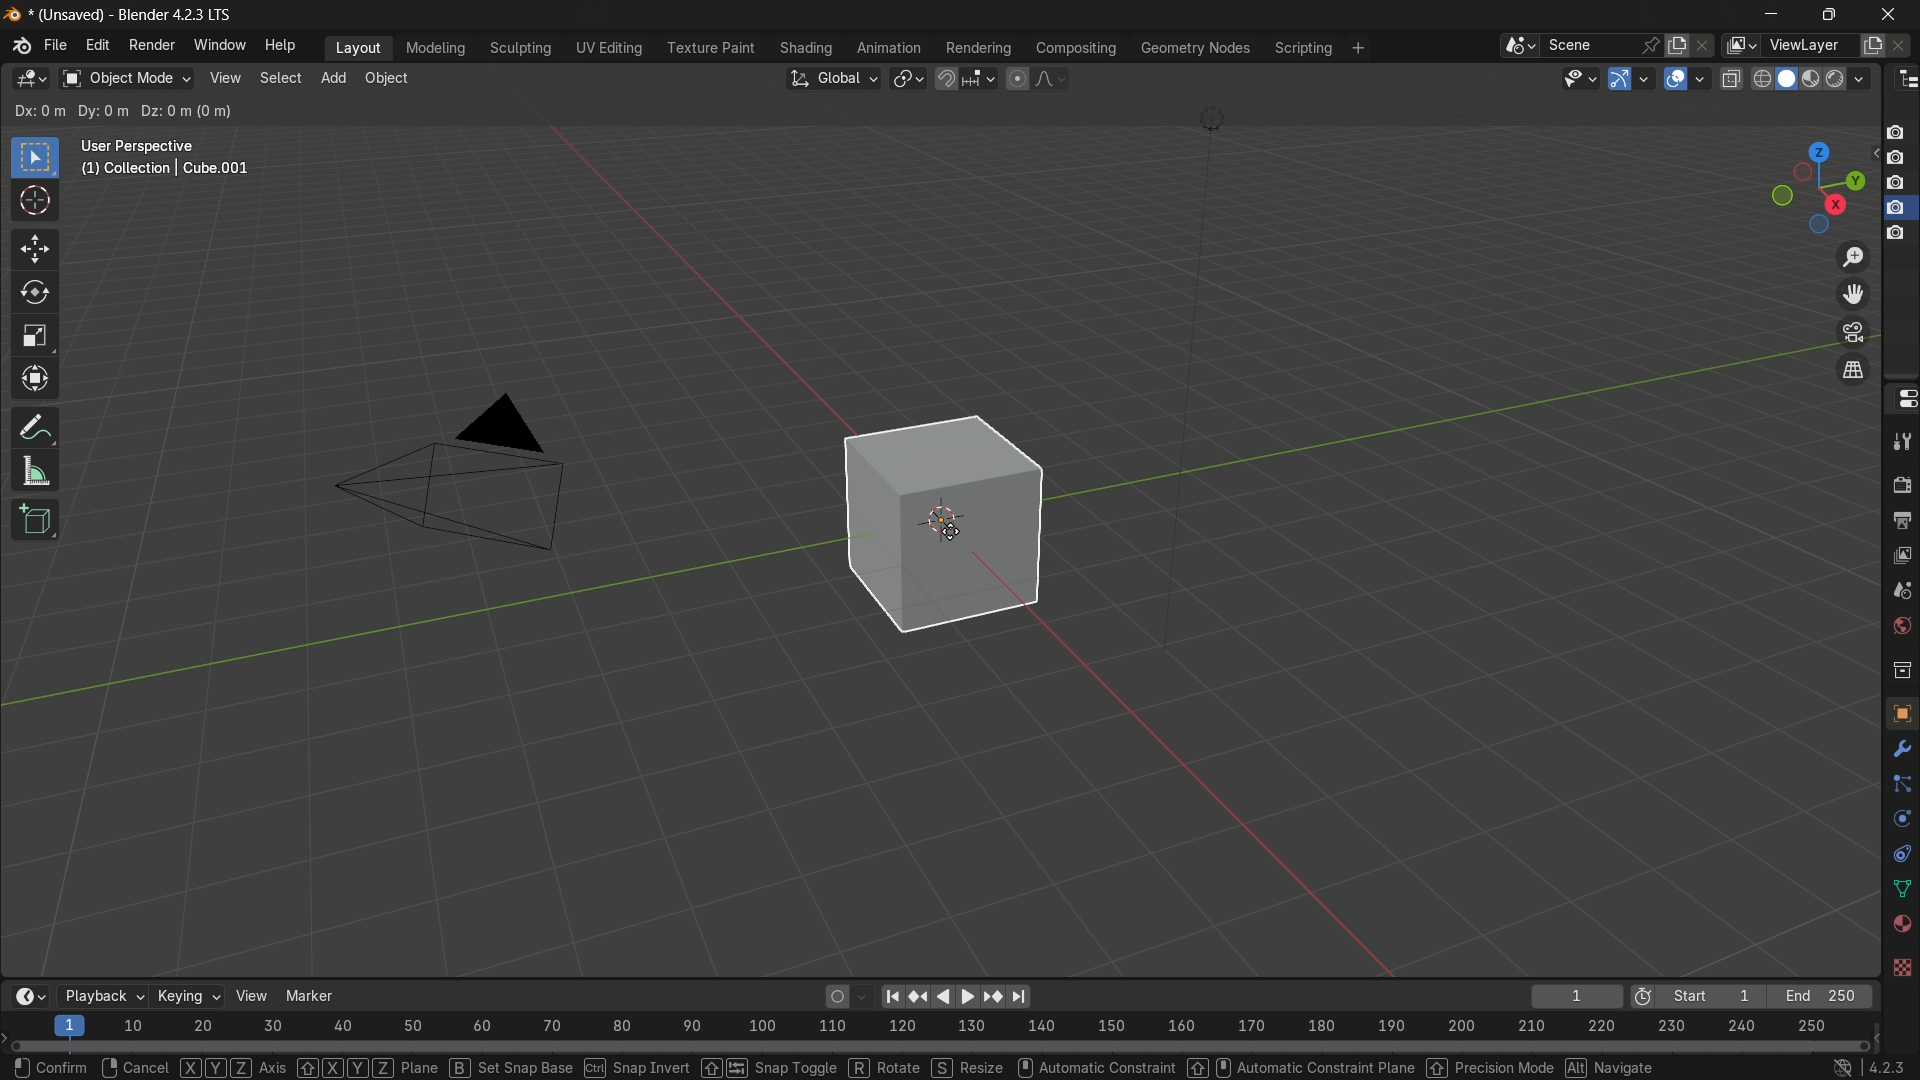  I want to click on 3D viewport, so click(31, 80).